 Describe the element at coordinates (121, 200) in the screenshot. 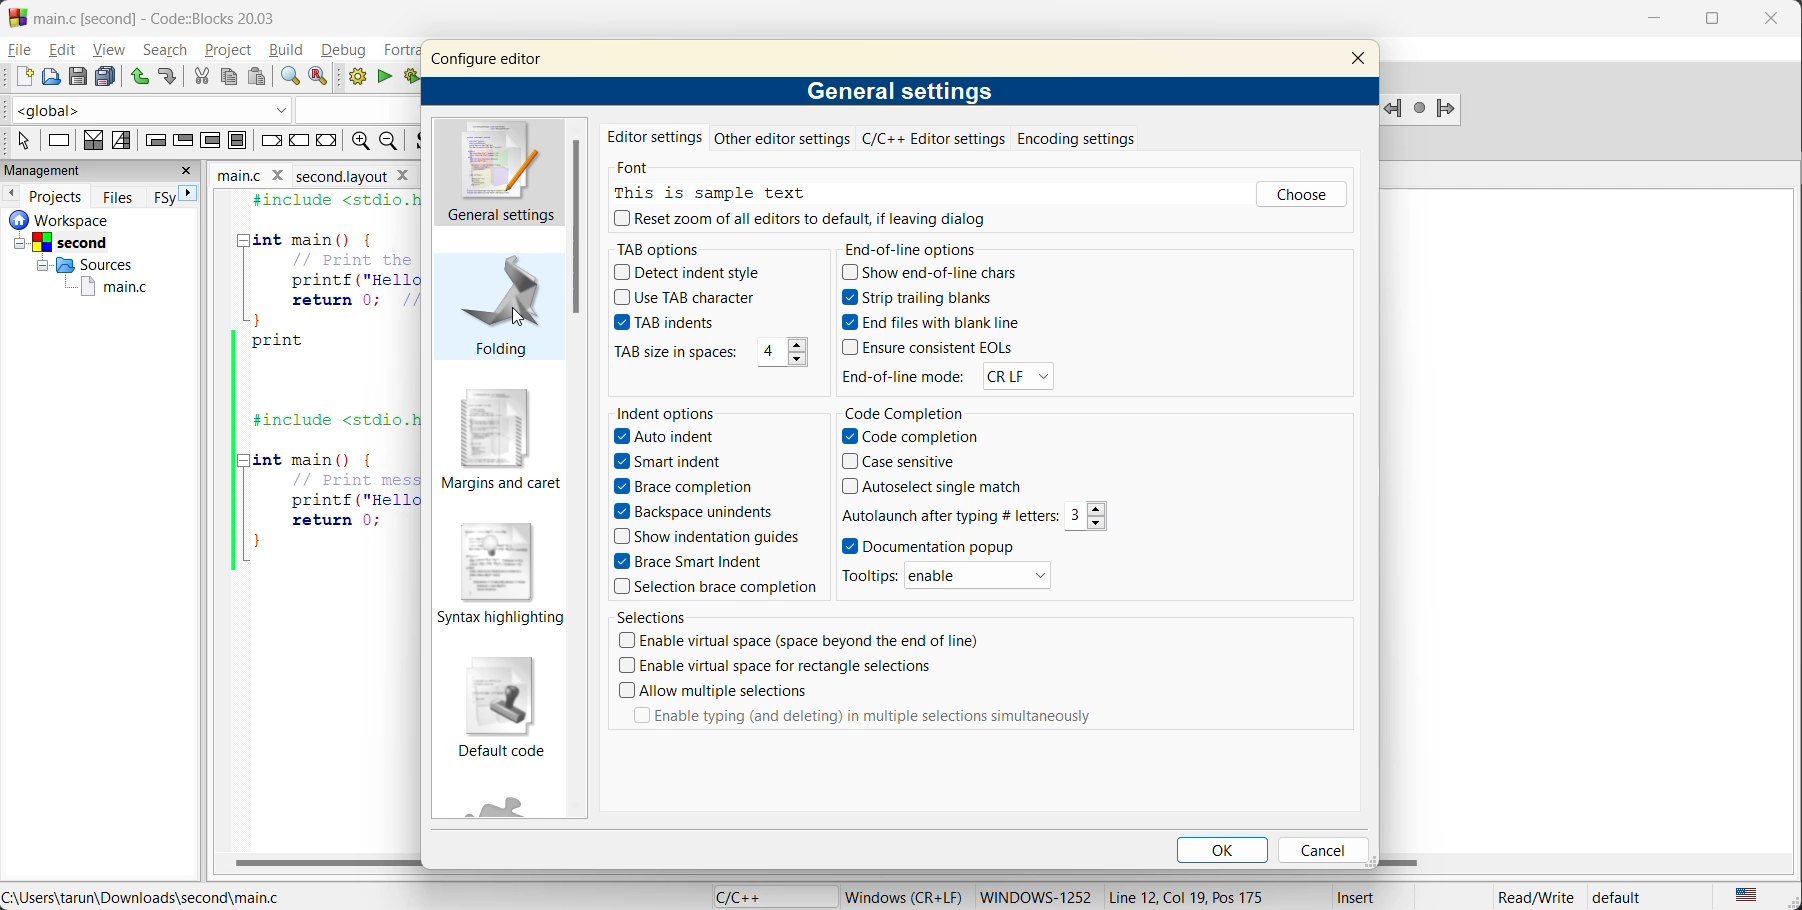

I see `files` at that location.